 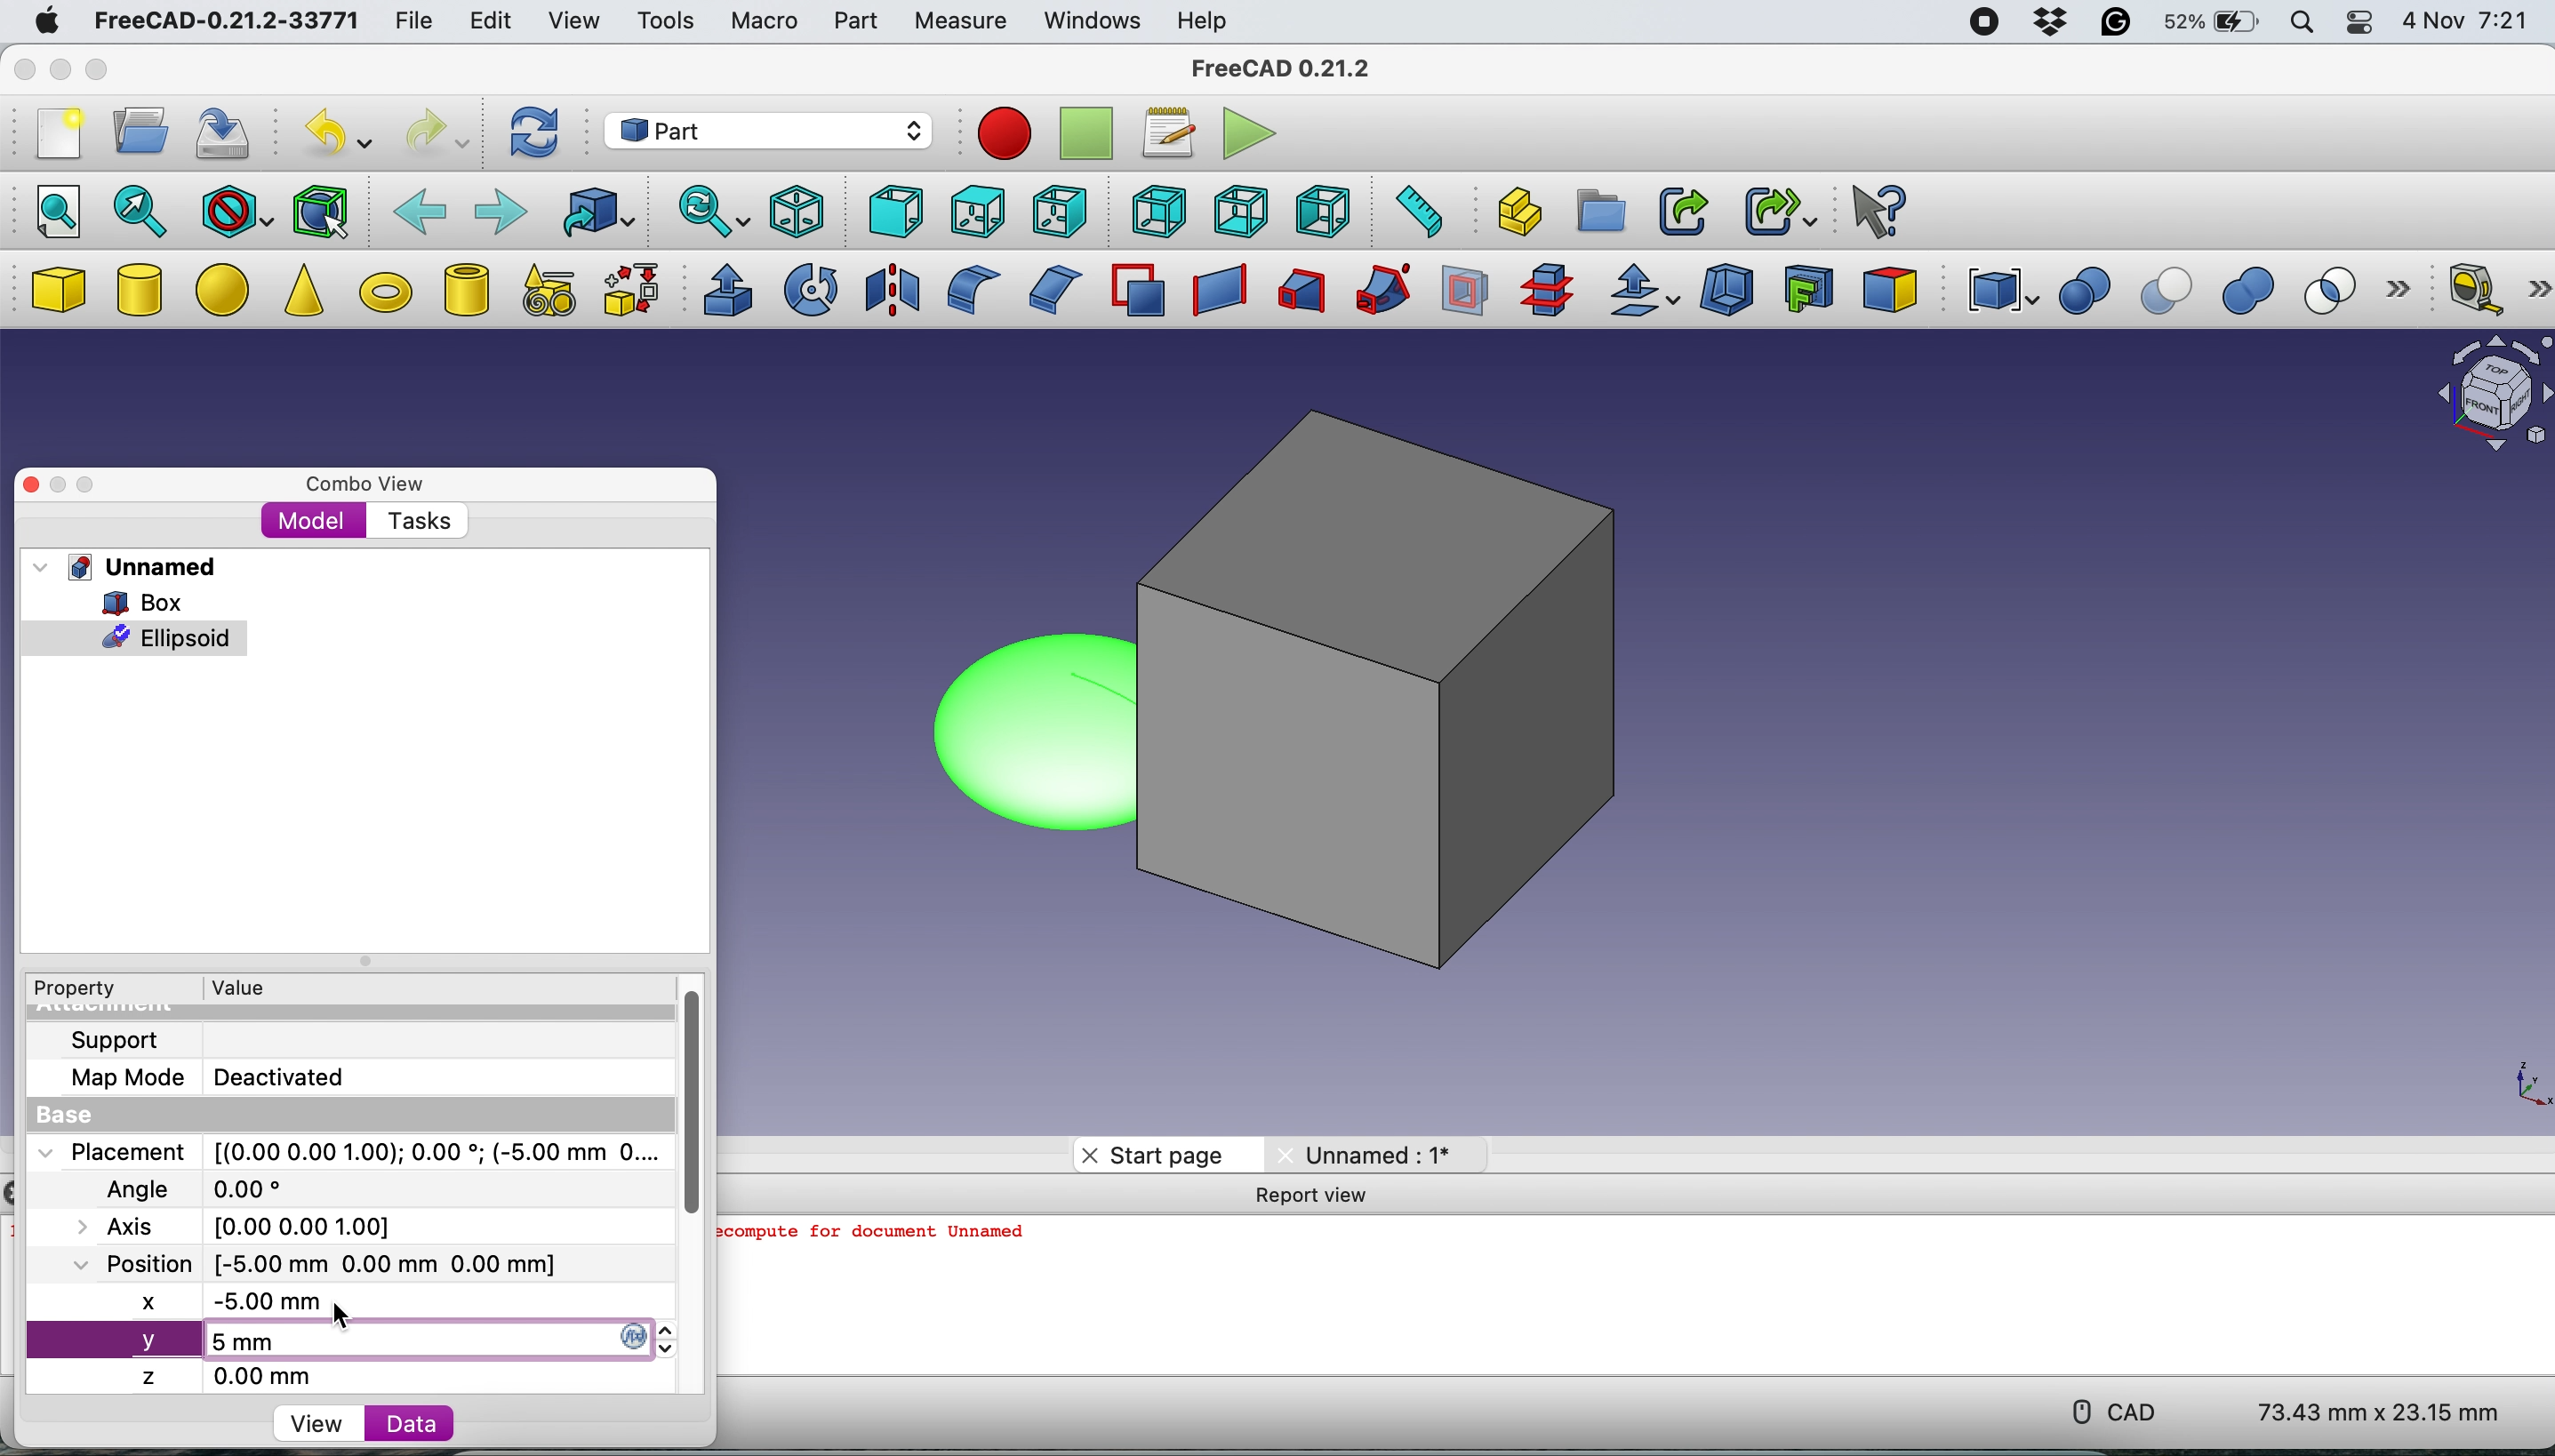 I want to click on unnamed, so click(x=125, y=567).